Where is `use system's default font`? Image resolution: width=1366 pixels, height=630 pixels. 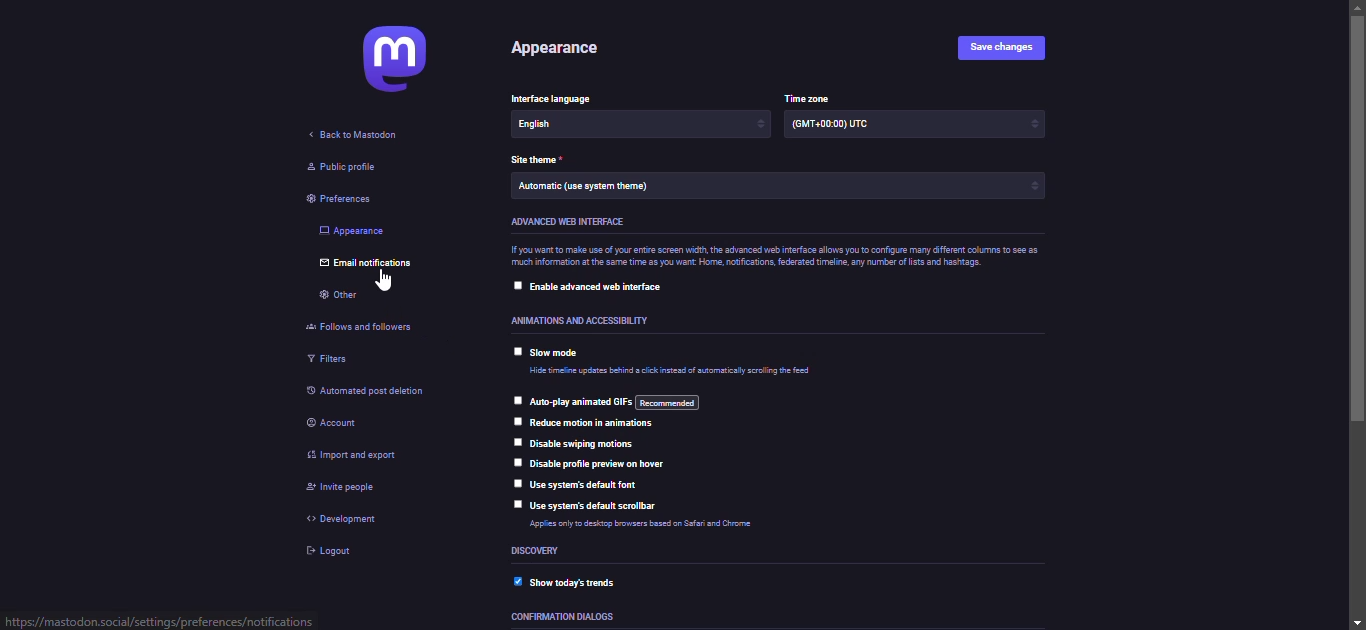 use system's default font is located at coordinates (594, 486).